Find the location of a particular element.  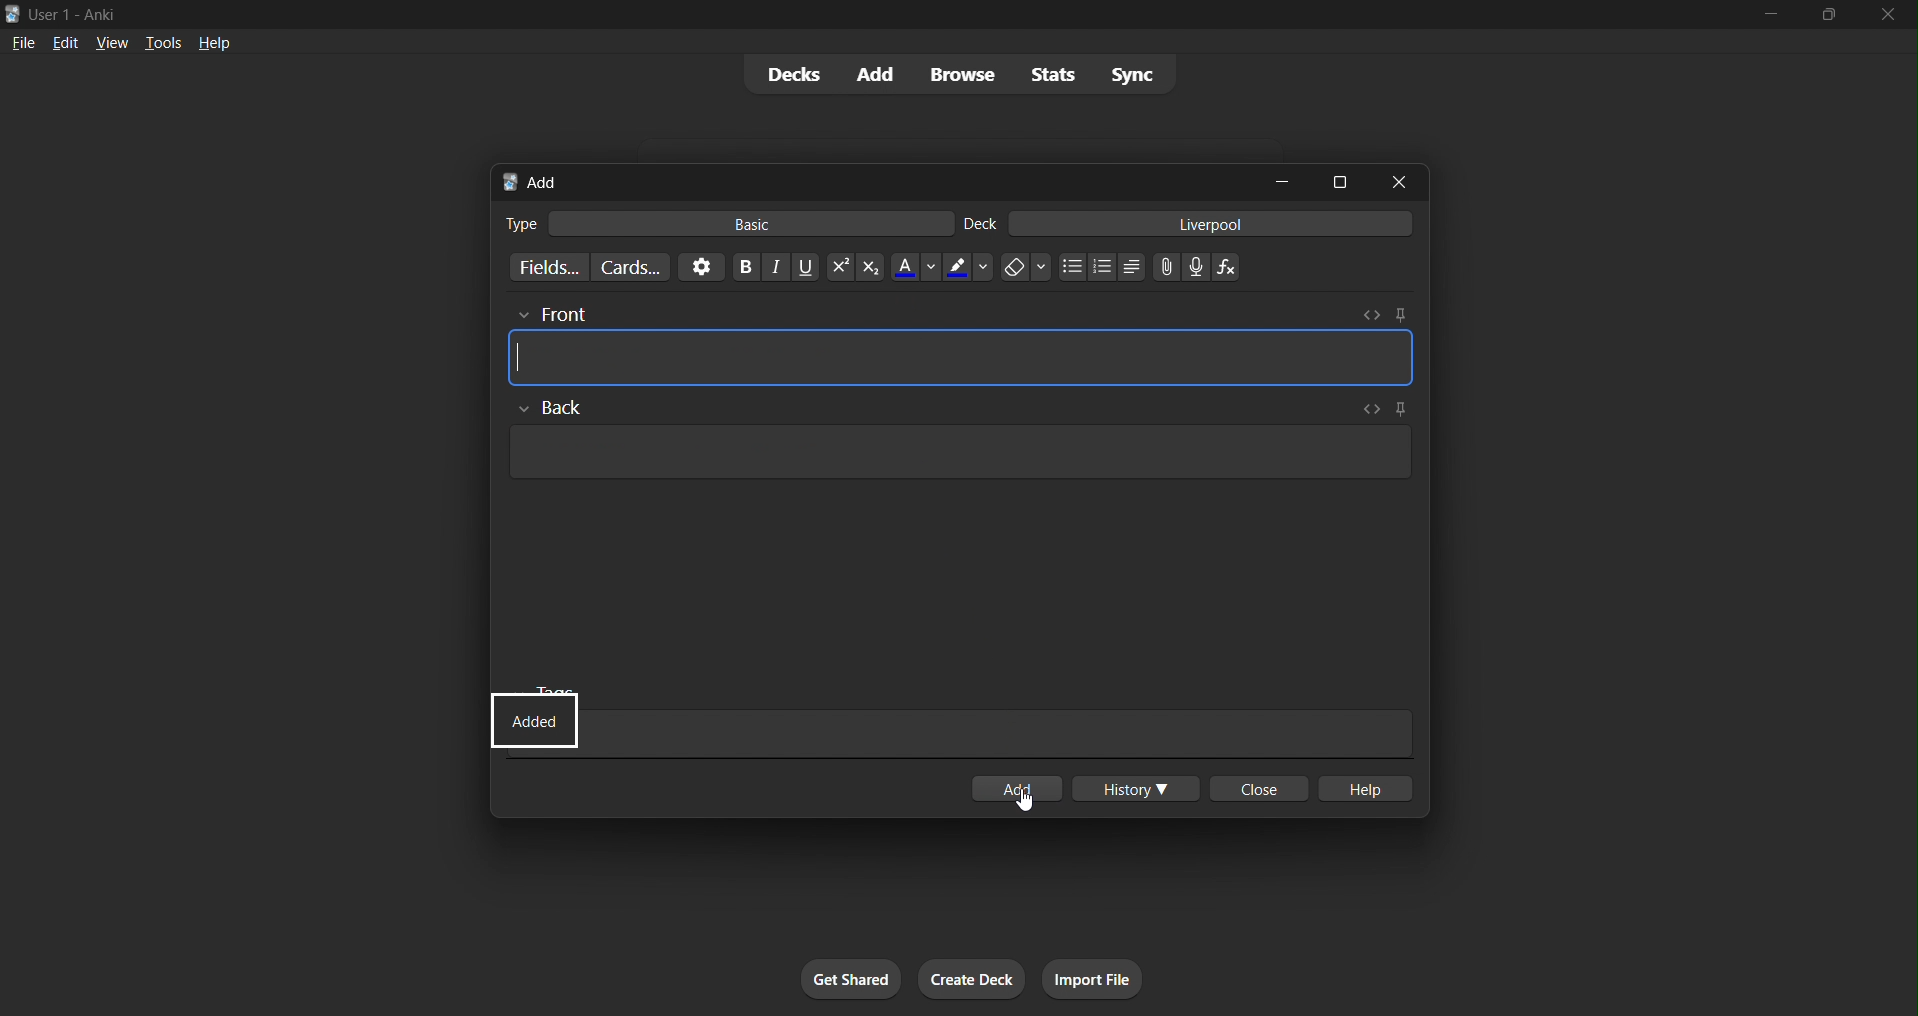

sub script is located at coordinates (869, 266).